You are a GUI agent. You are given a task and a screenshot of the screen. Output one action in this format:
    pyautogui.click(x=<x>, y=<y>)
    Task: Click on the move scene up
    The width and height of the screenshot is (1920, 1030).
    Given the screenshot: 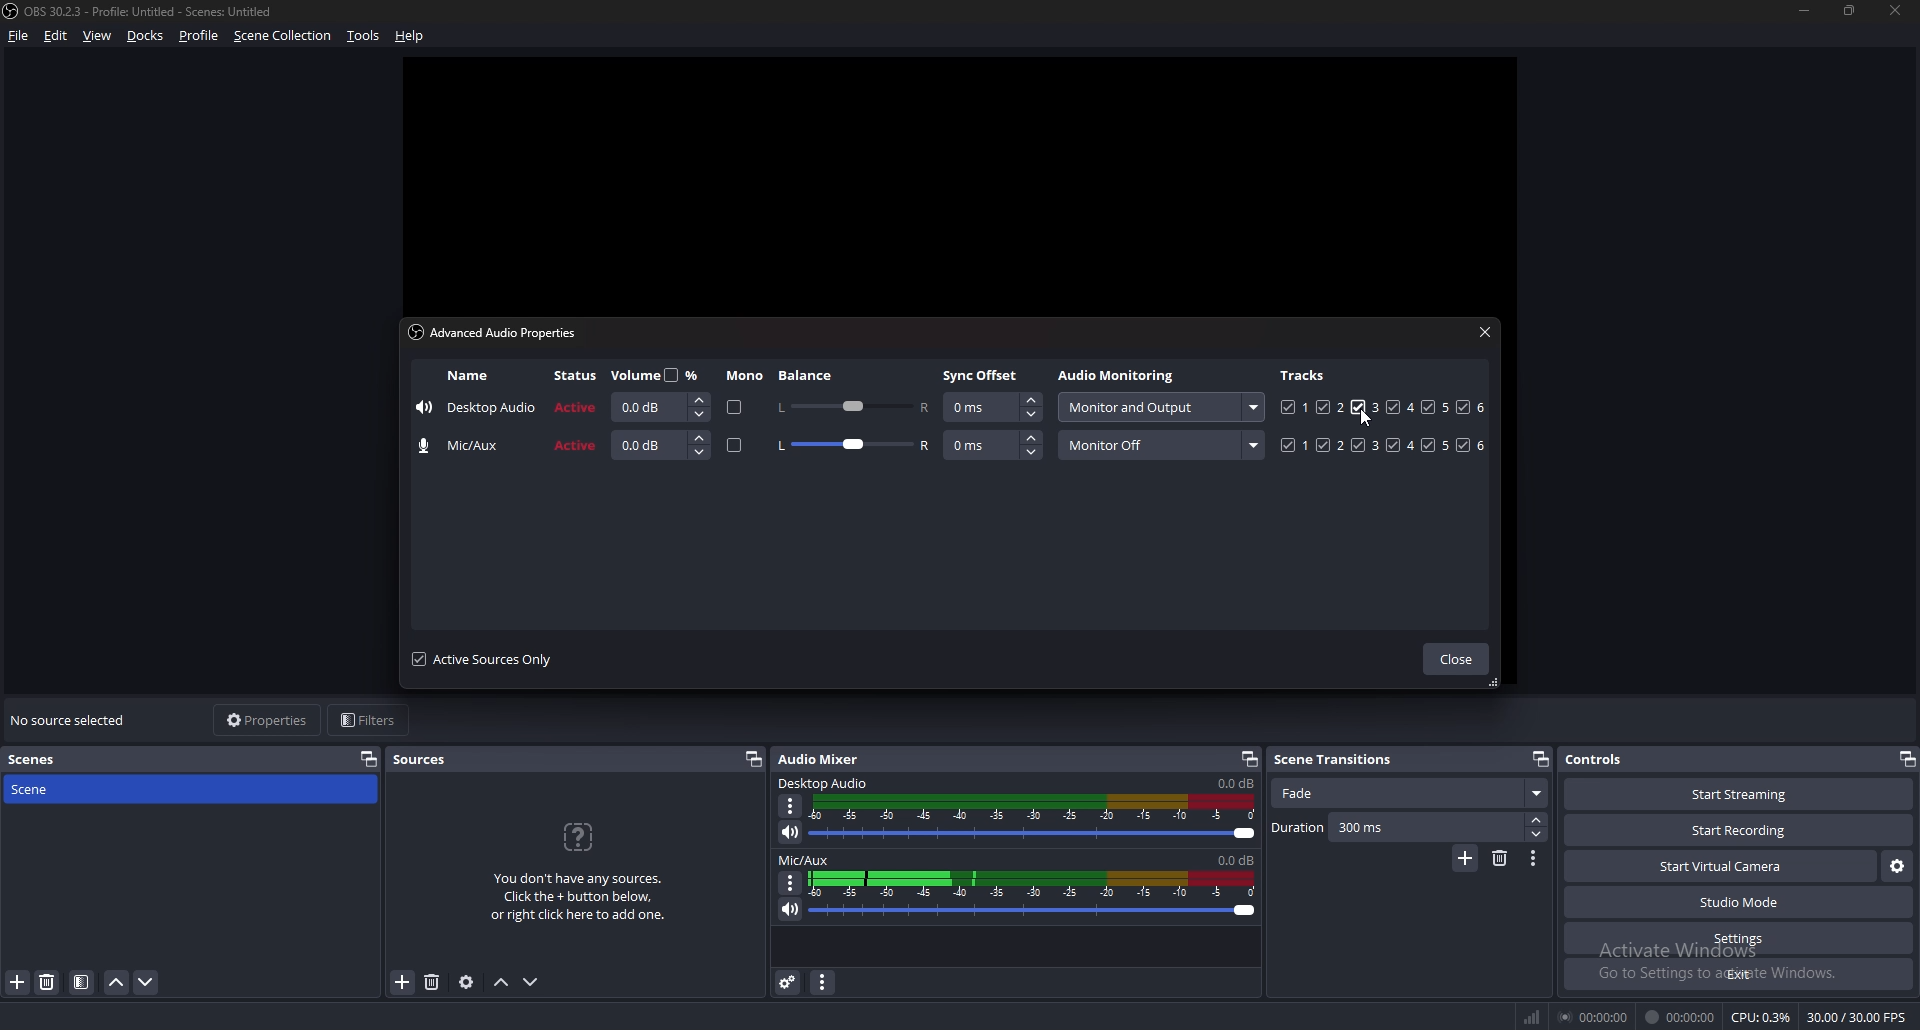 What is the action you would take?
    pyautogui.click(x=118, y=983)
    